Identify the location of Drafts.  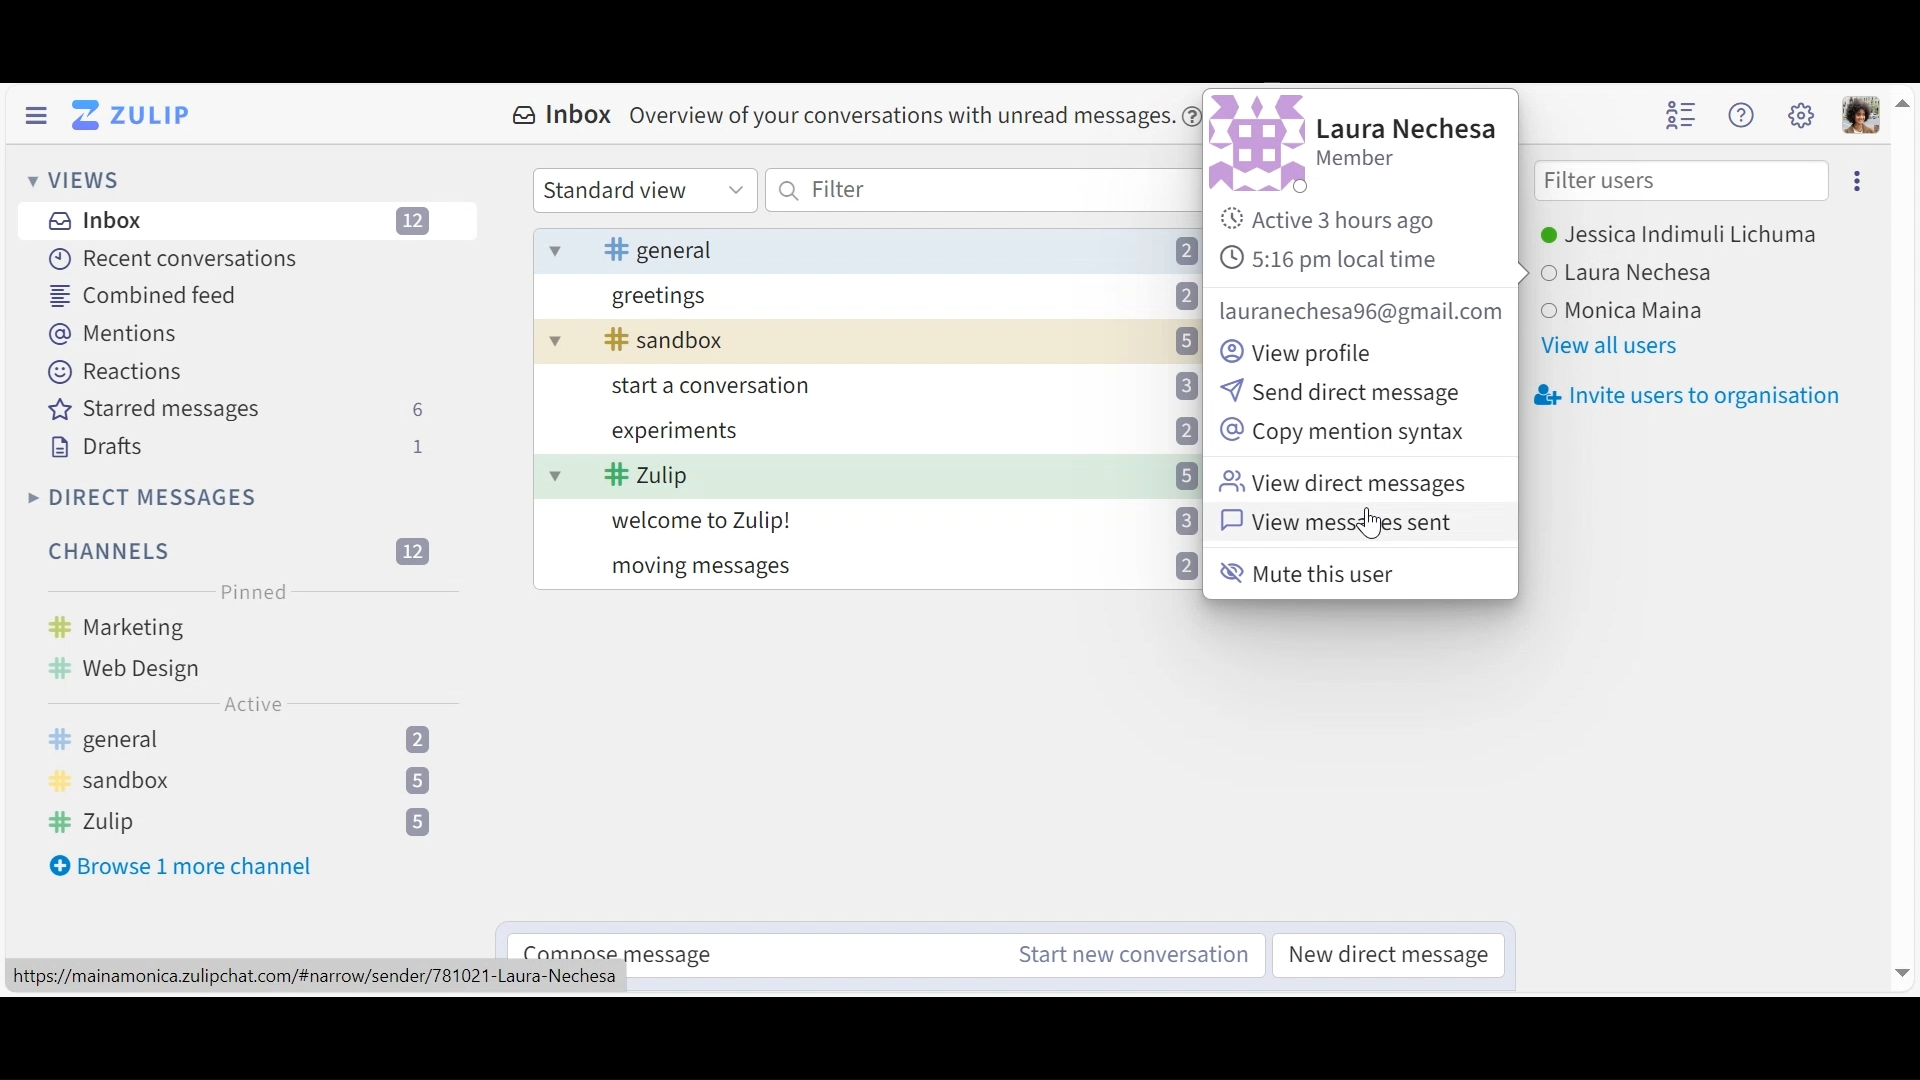
(236, 445).